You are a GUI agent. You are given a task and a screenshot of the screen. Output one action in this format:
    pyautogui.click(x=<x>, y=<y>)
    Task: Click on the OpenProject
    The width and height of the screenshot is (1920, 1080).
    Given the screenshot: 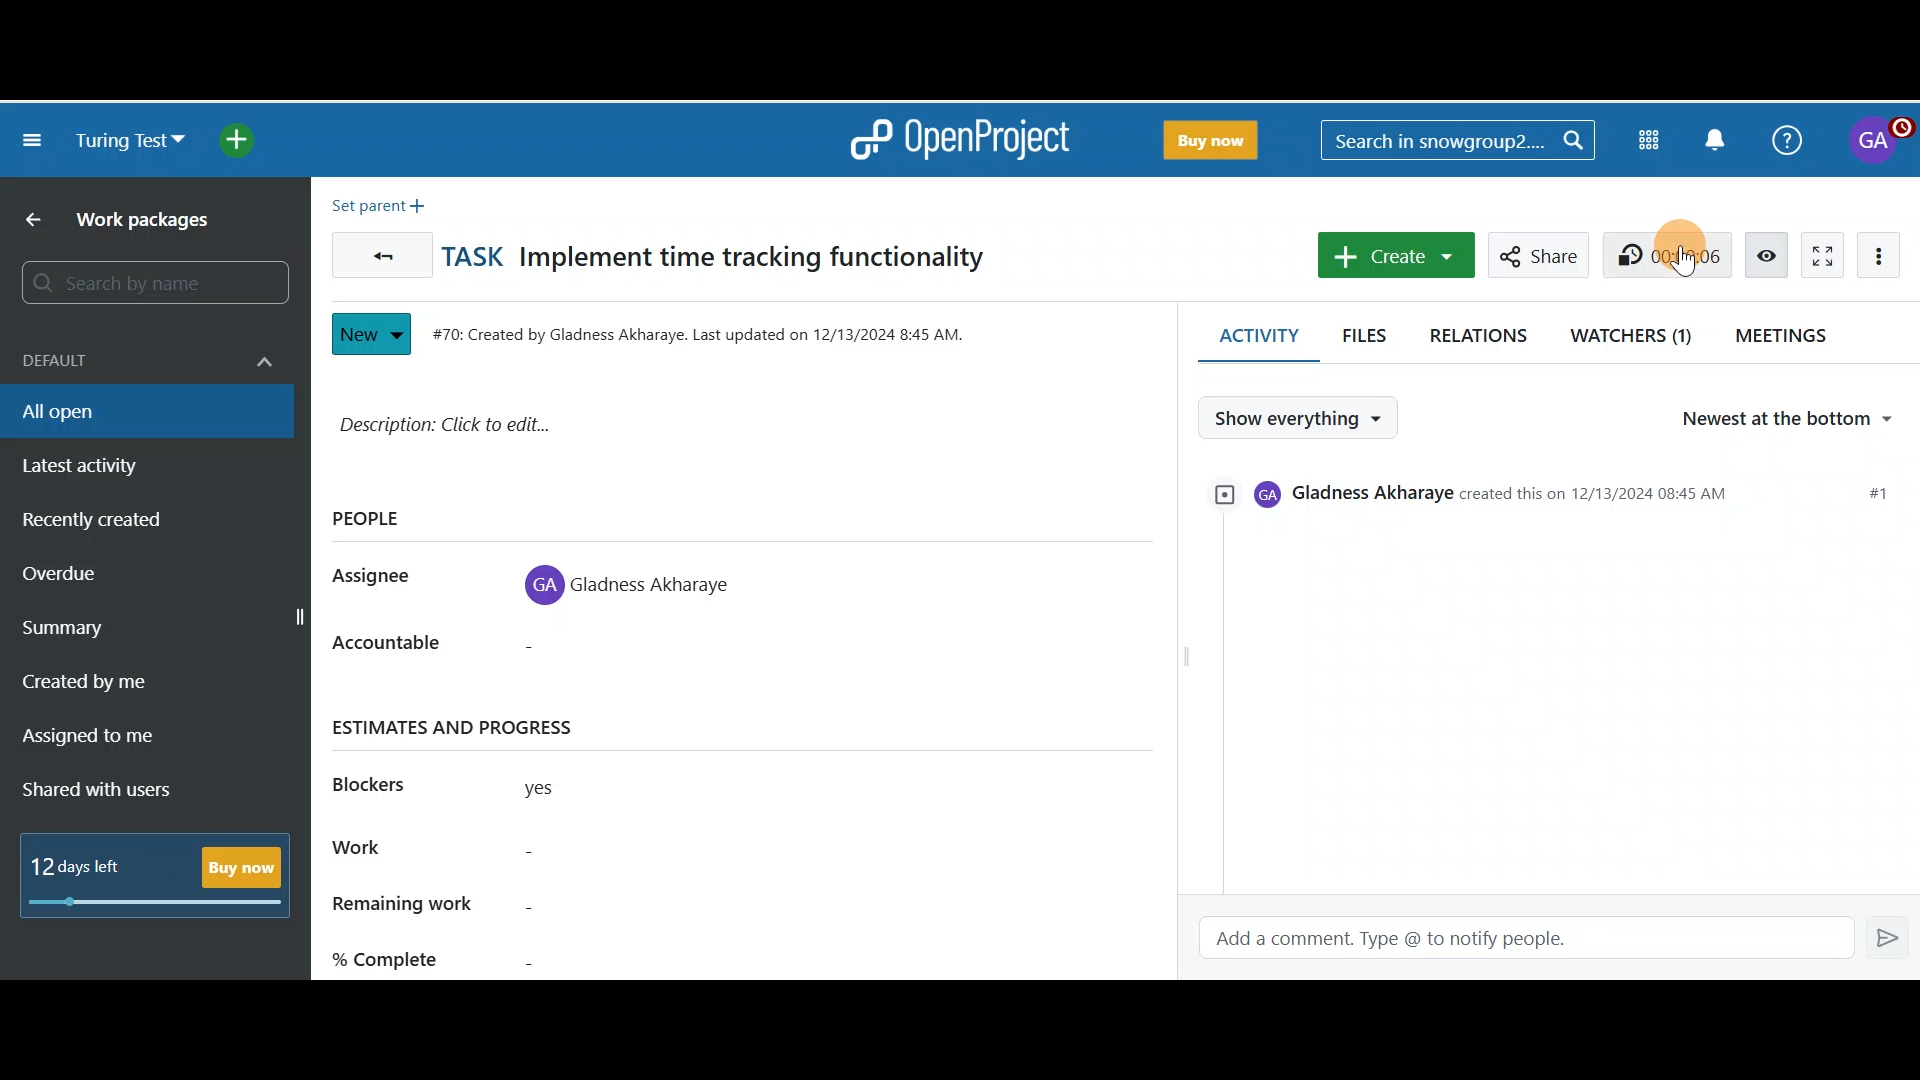 What is the action you would take?
    pyautogui.click(x=959, y=140)
    